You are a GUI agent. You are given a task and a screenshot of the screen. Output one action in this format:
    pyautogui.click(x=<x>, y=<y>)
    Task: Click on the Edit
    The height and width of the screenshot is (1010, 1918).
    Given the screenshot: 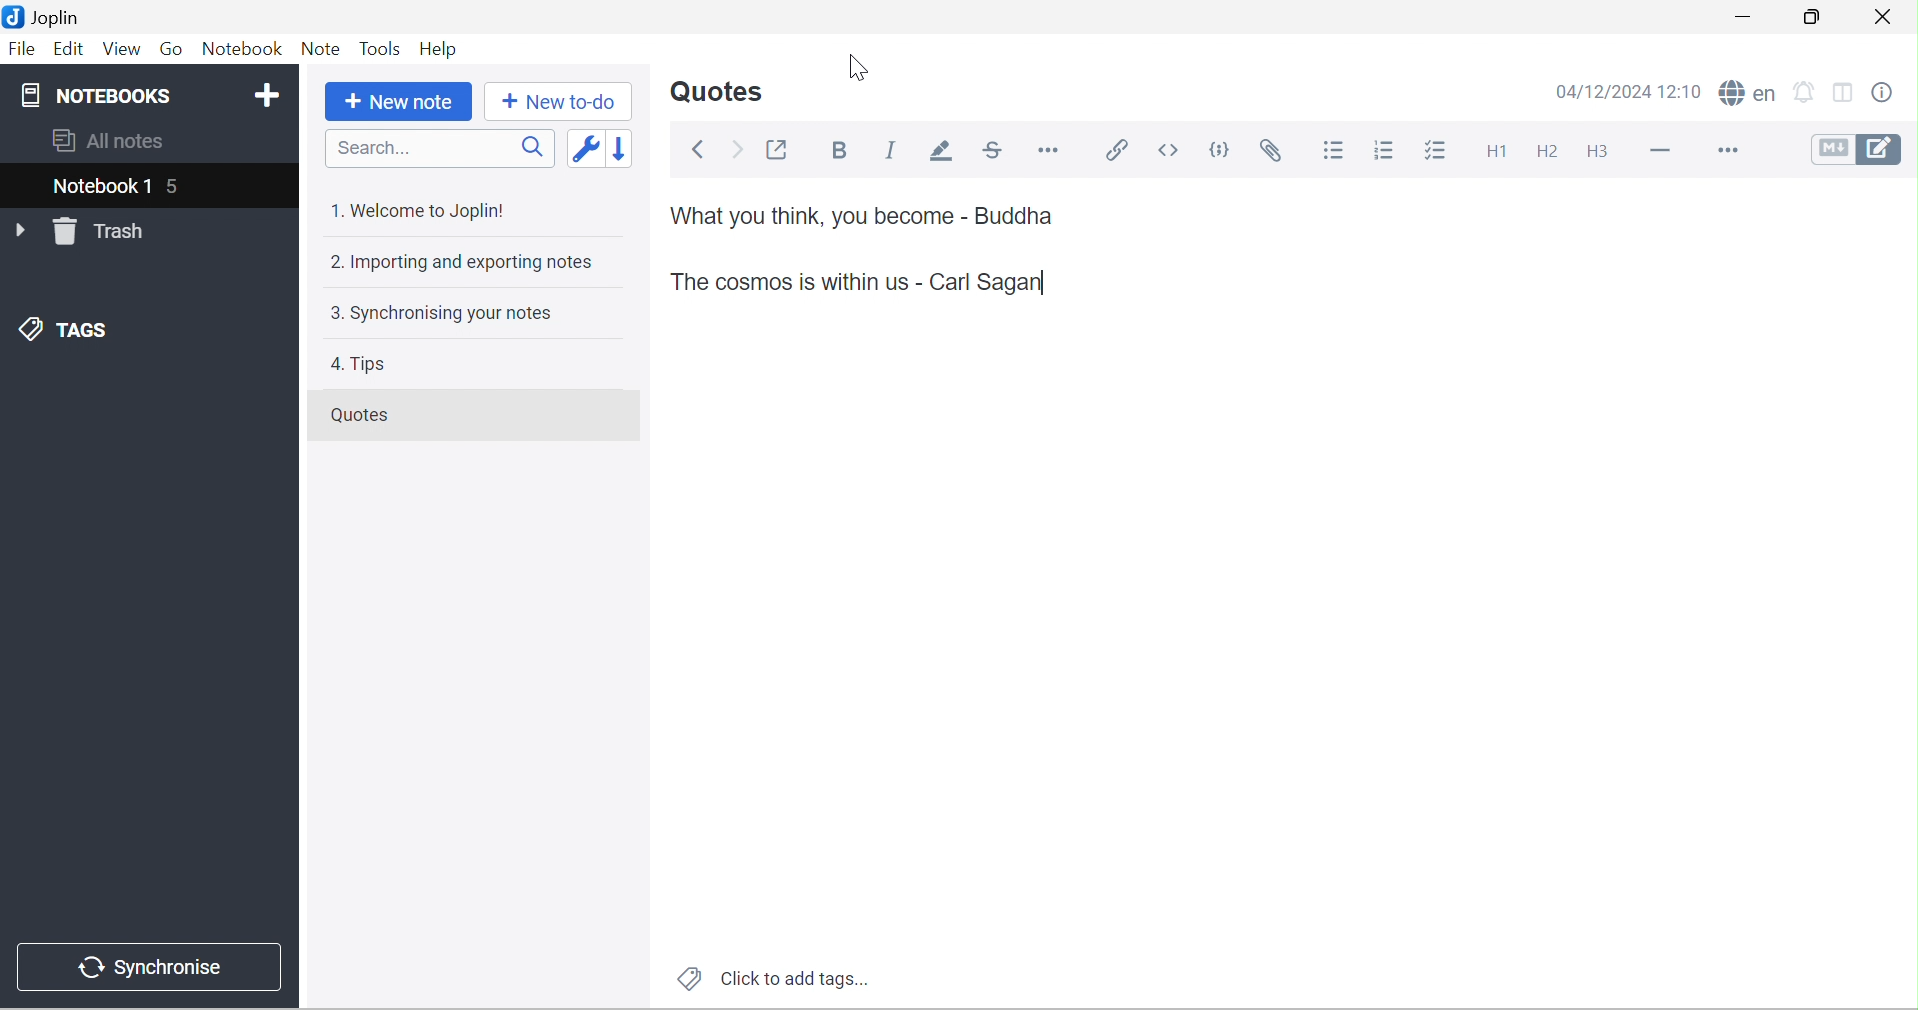 What is the action you would take?
    pyautogui.click(x=69, y=51)
    